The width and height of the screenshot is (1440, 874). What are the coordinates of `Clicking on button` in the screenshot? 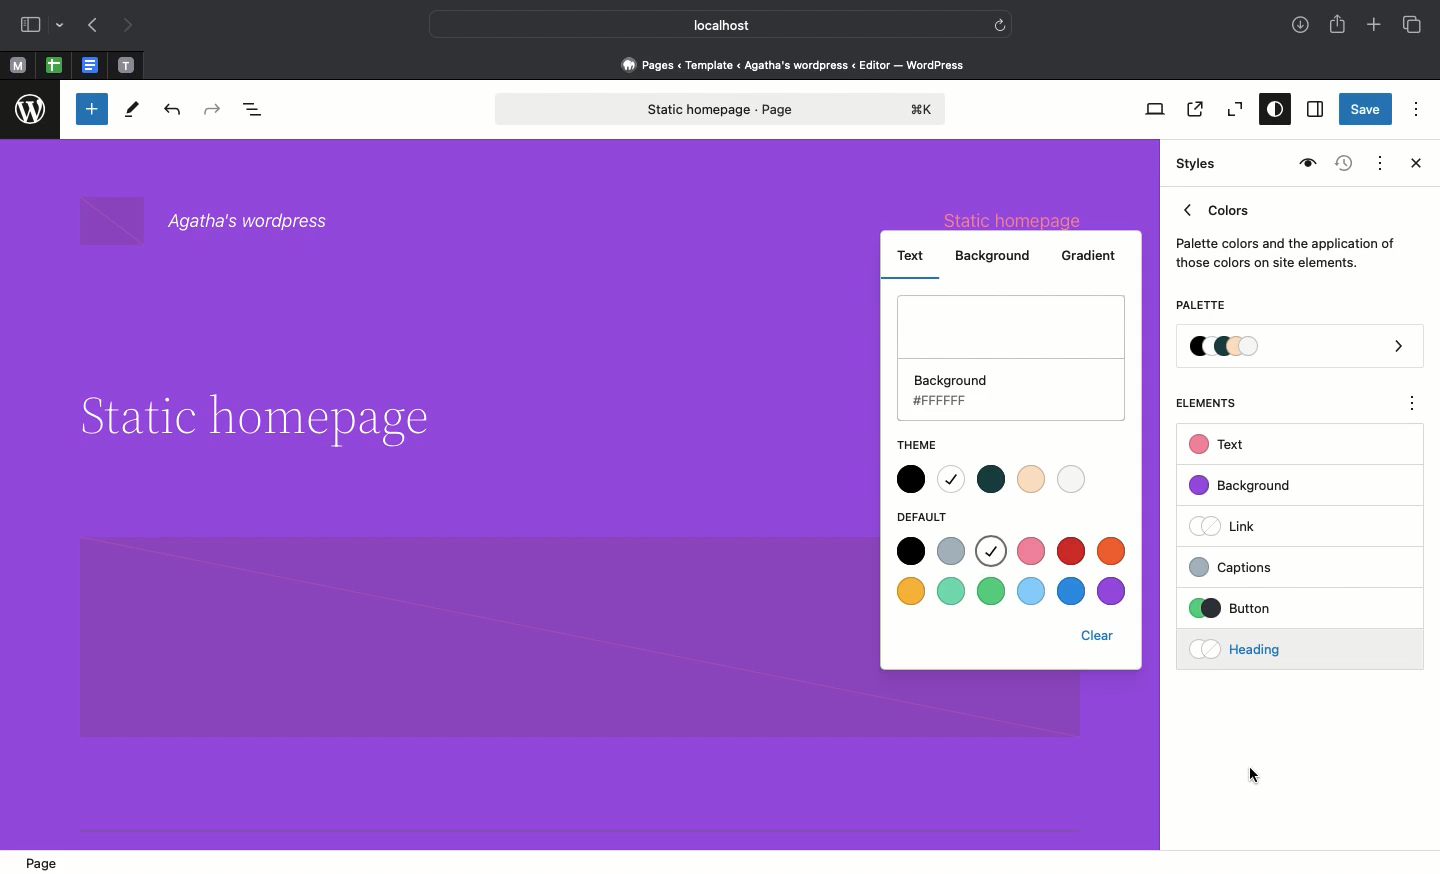 It's located at (1270, 609).